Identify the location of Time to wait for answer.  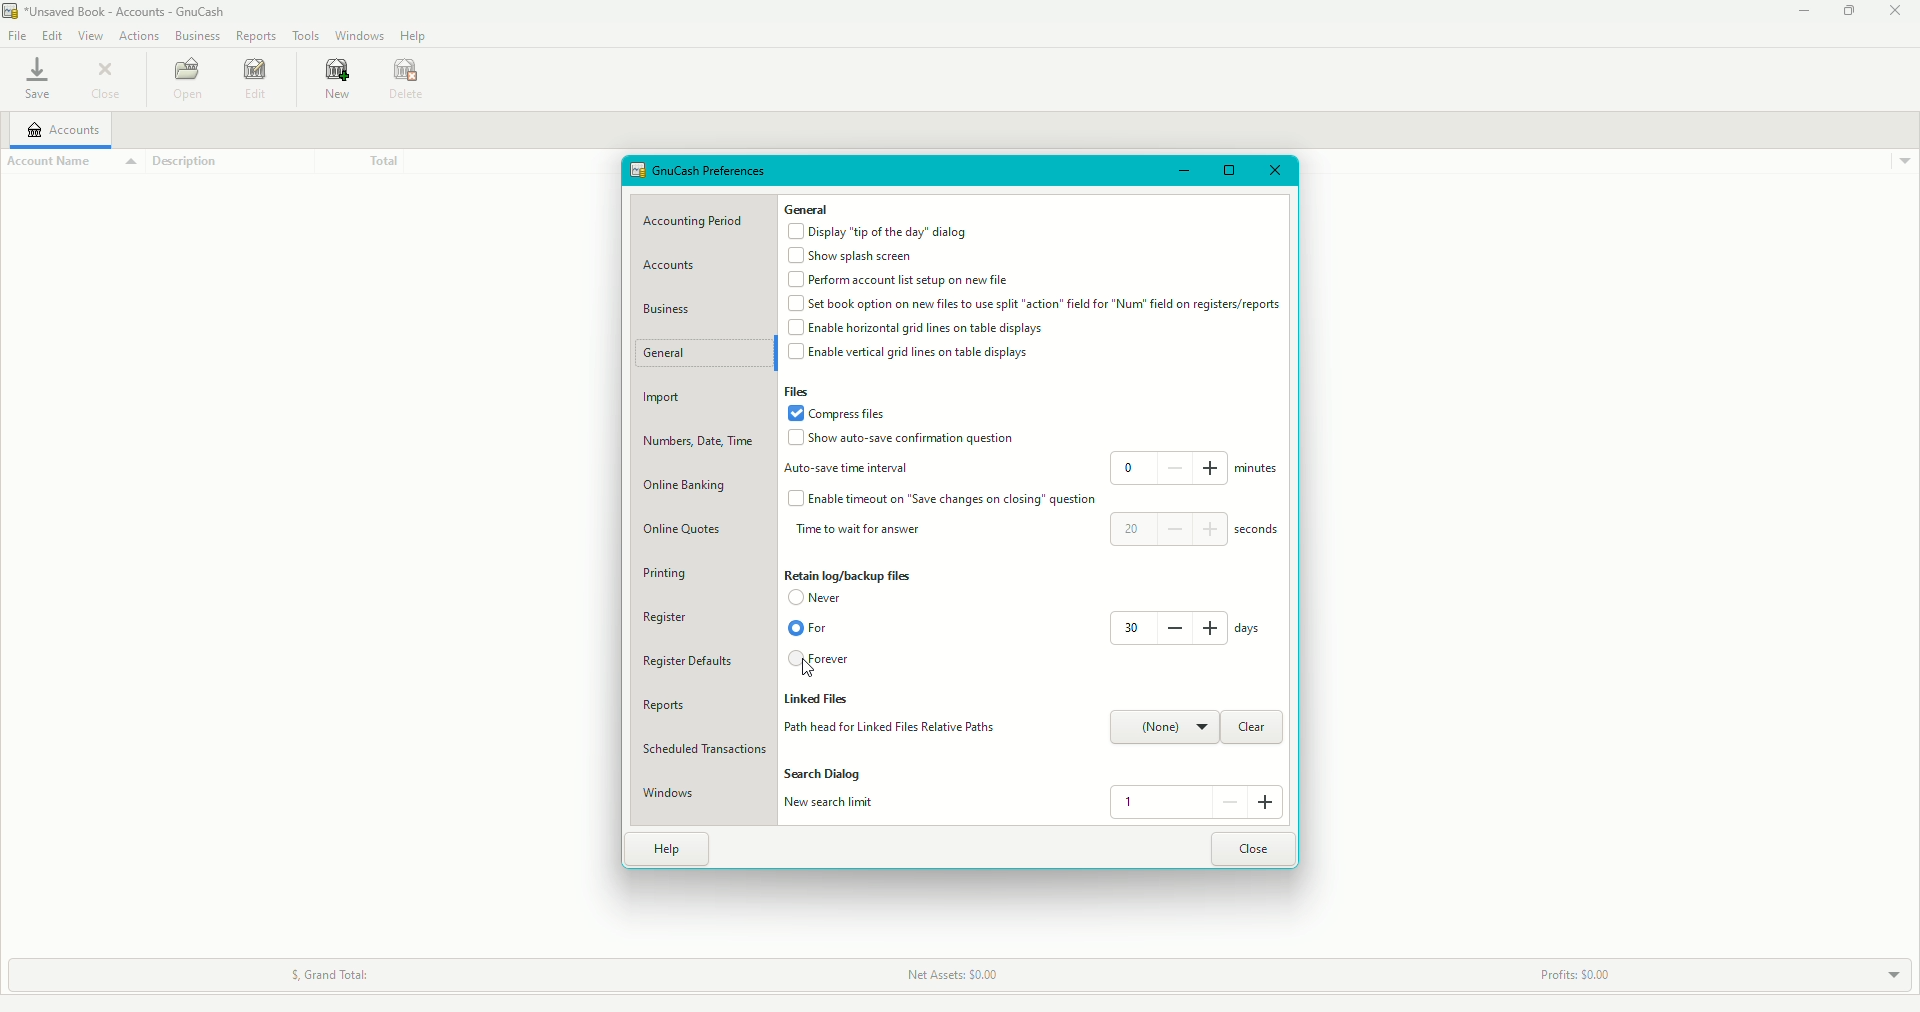
(863, 531).